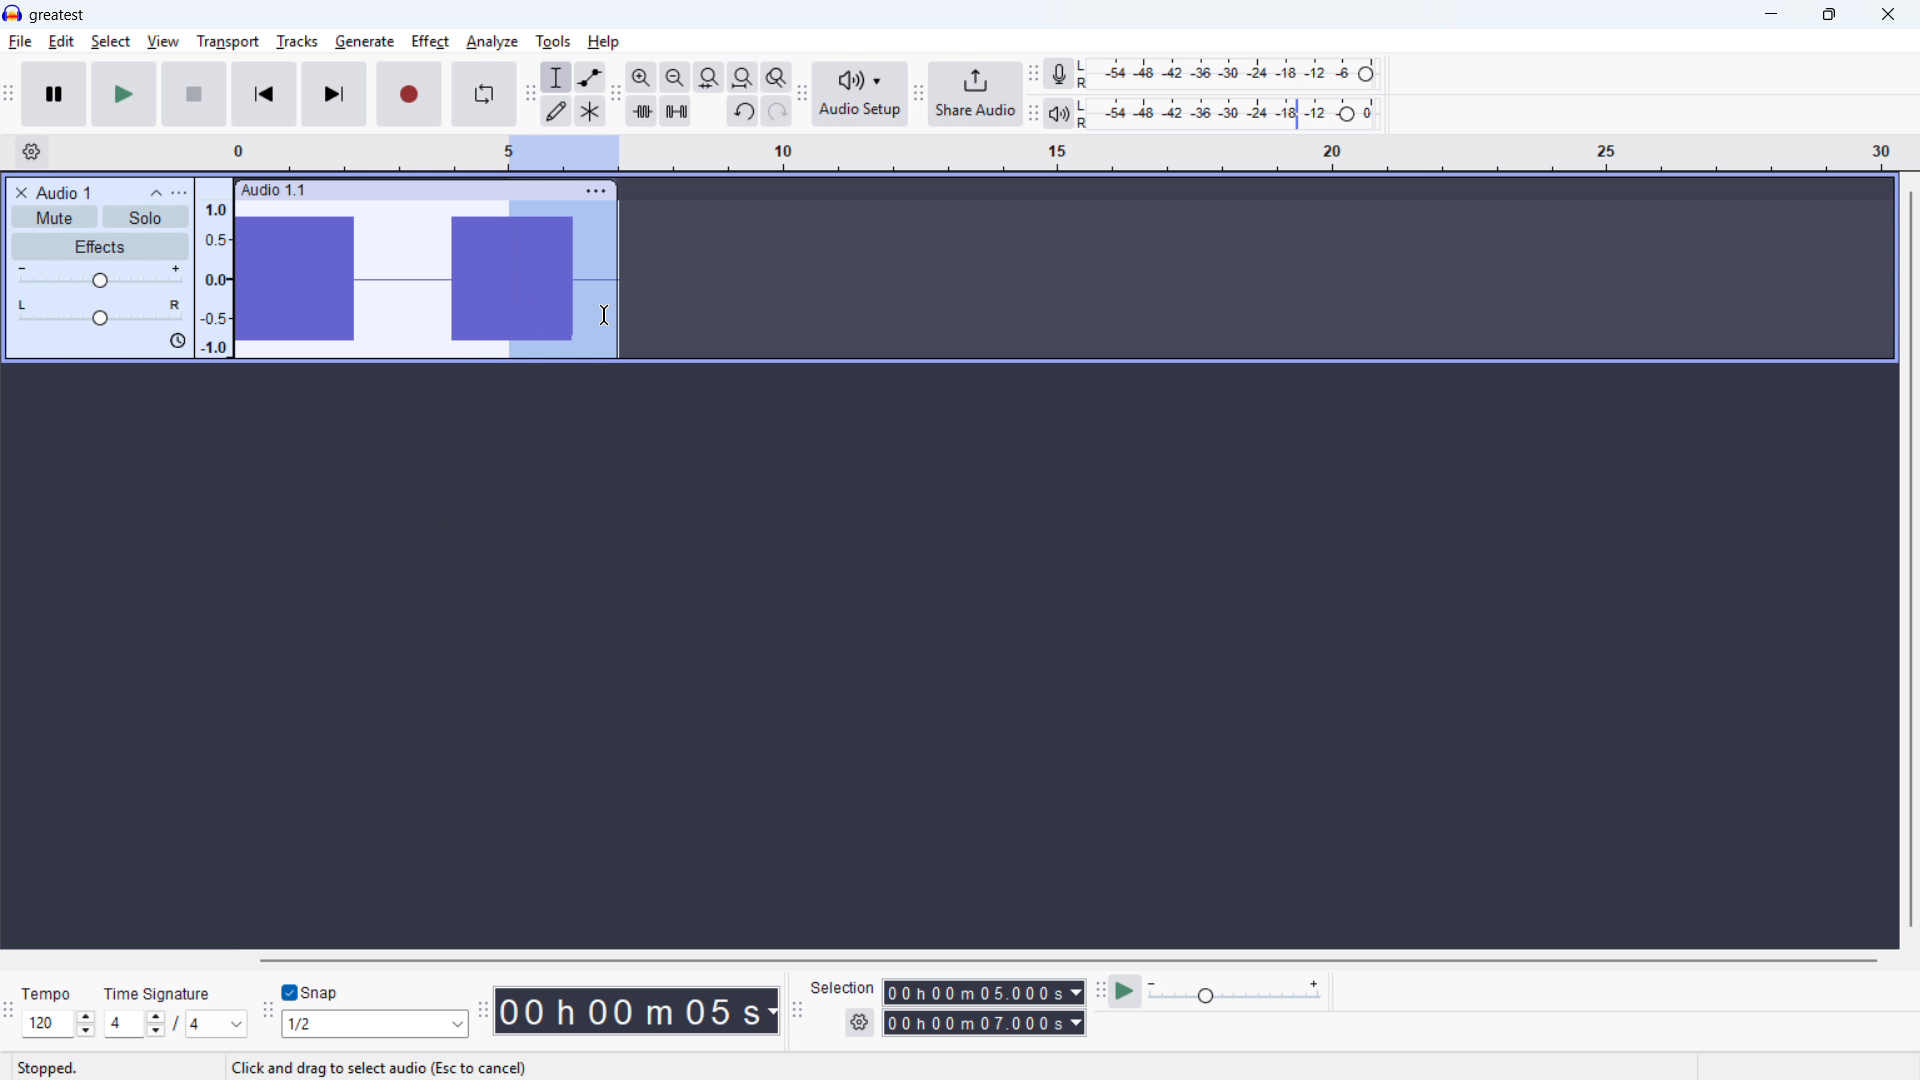  Describe the element at coordinates (557, 76) in the screenshot. I see `Selection tool ` at that location.